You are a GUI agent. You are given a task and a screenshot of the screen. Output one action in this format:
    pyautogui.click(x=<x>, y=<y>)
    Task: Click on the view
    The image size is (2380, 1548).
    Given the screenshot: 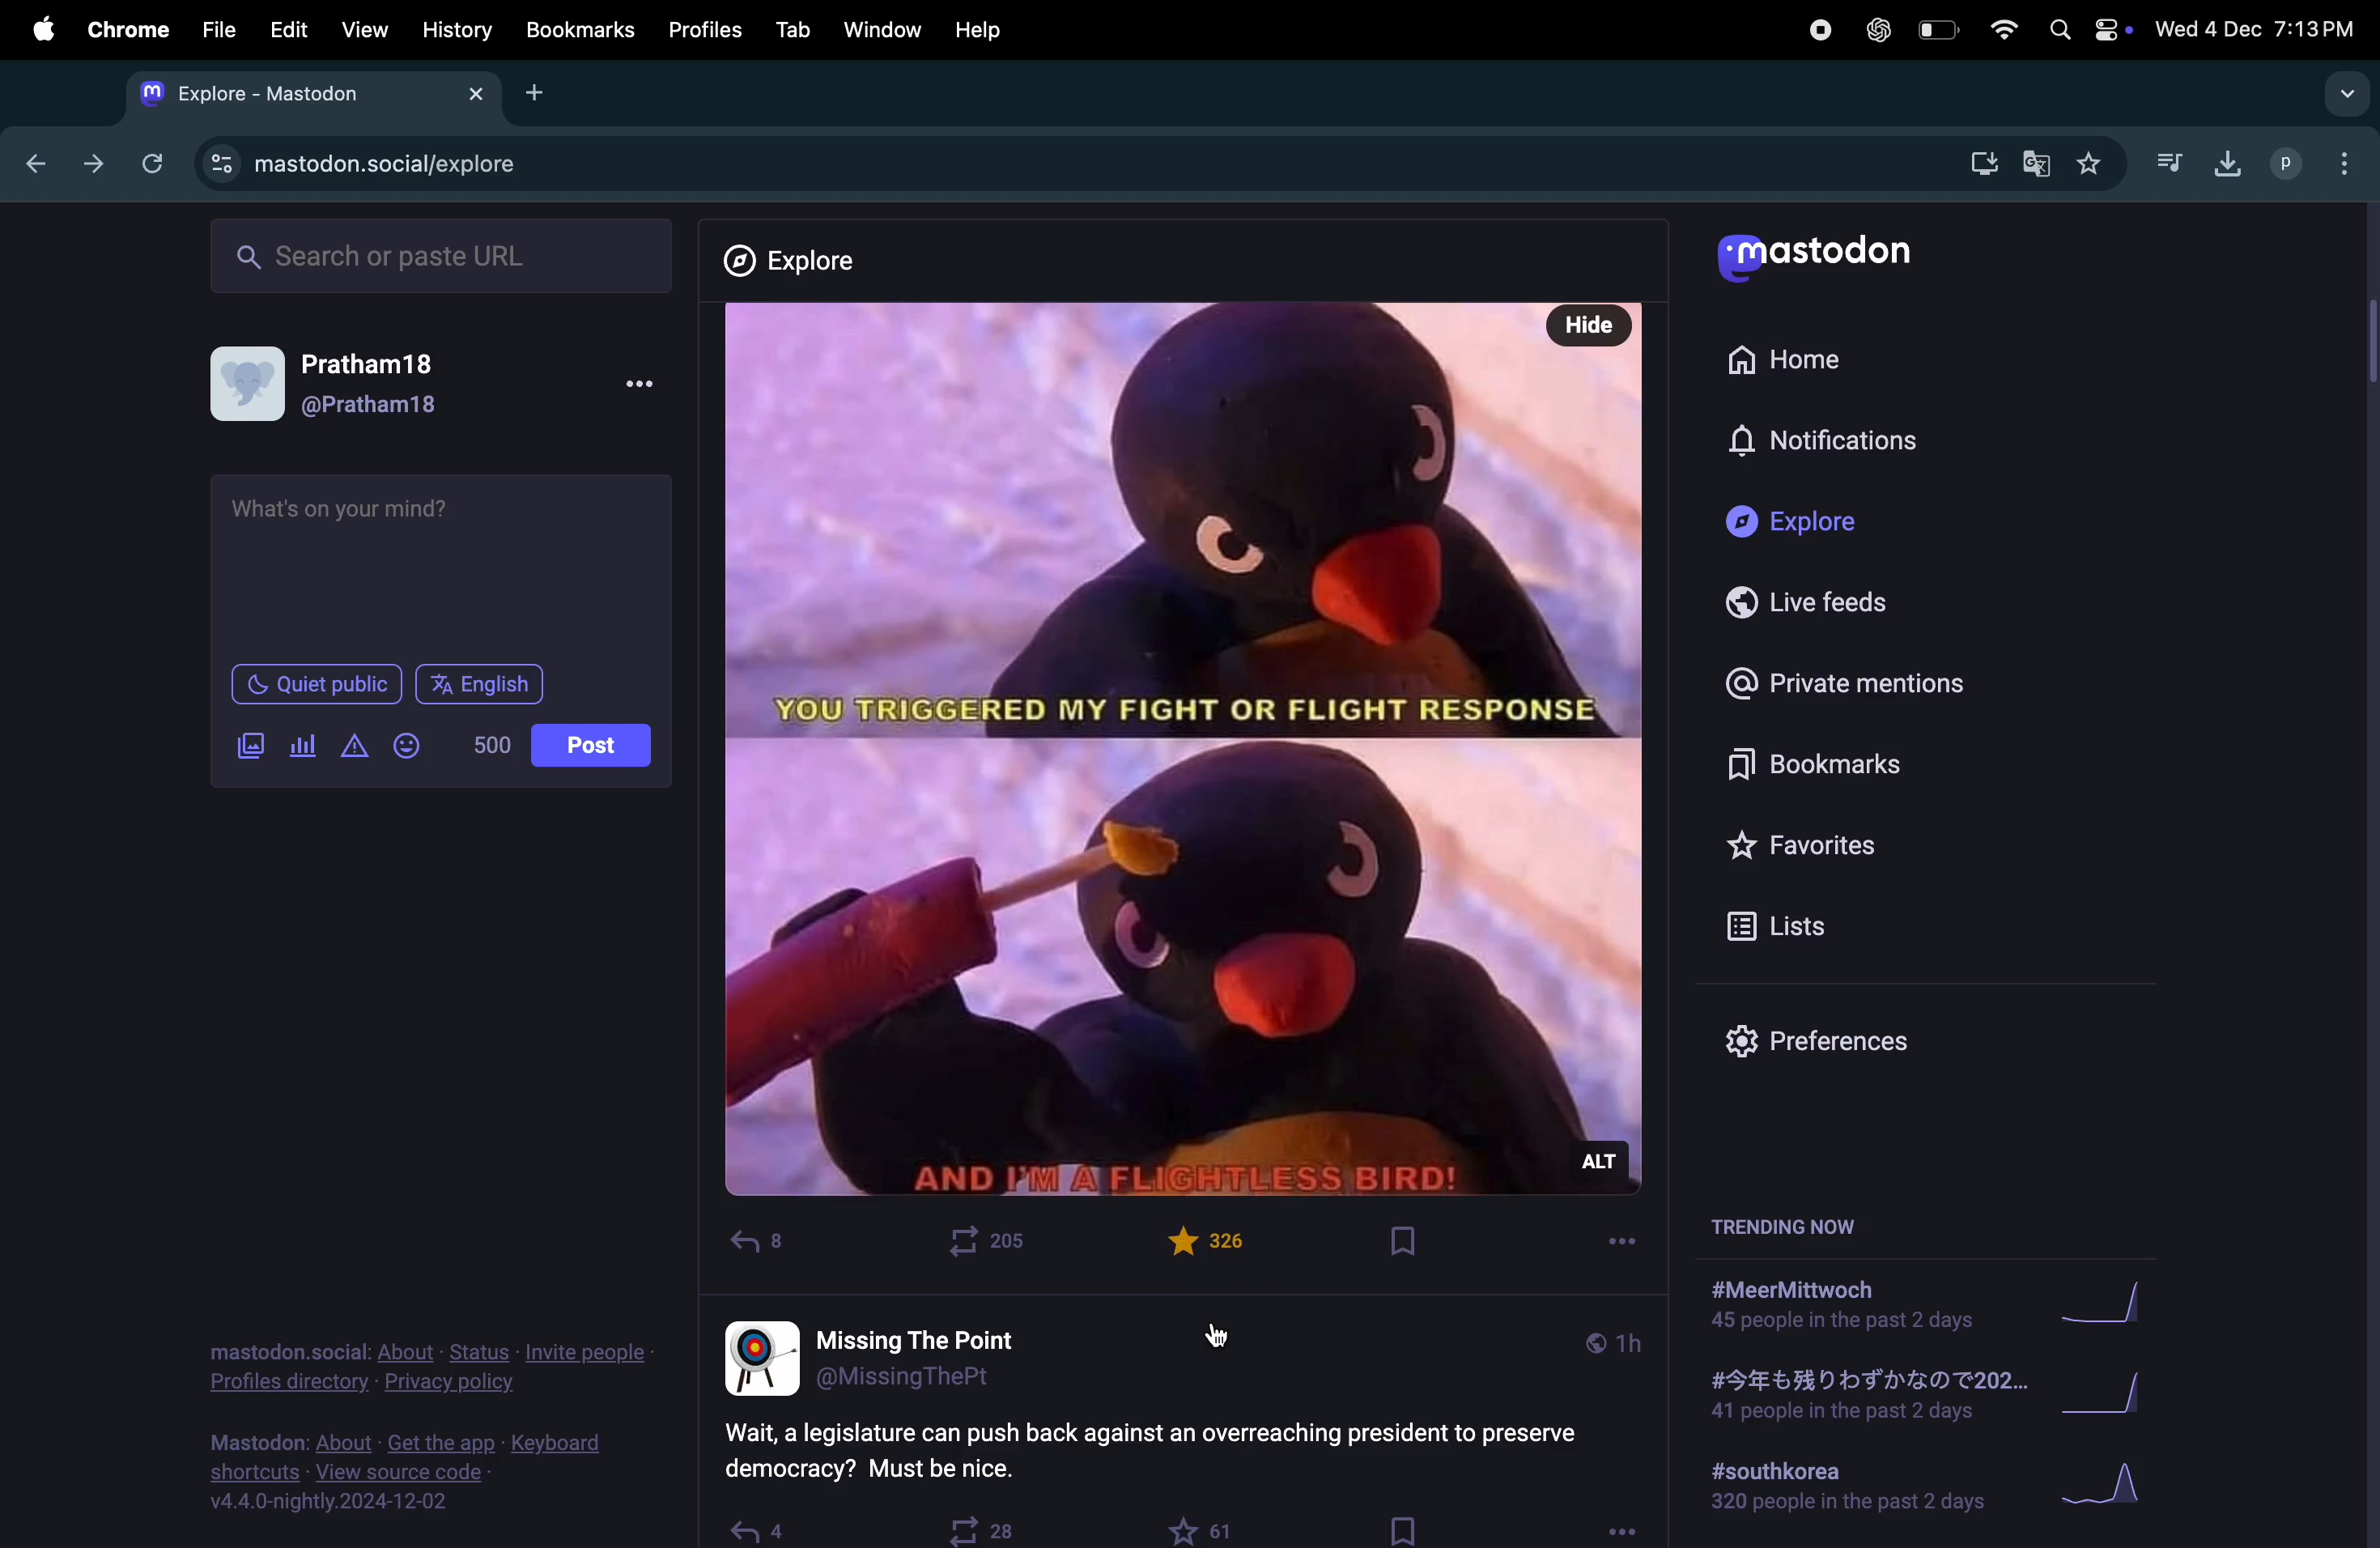 What is the action you would take?
    pyautogui.click(x=366, y=28)
    